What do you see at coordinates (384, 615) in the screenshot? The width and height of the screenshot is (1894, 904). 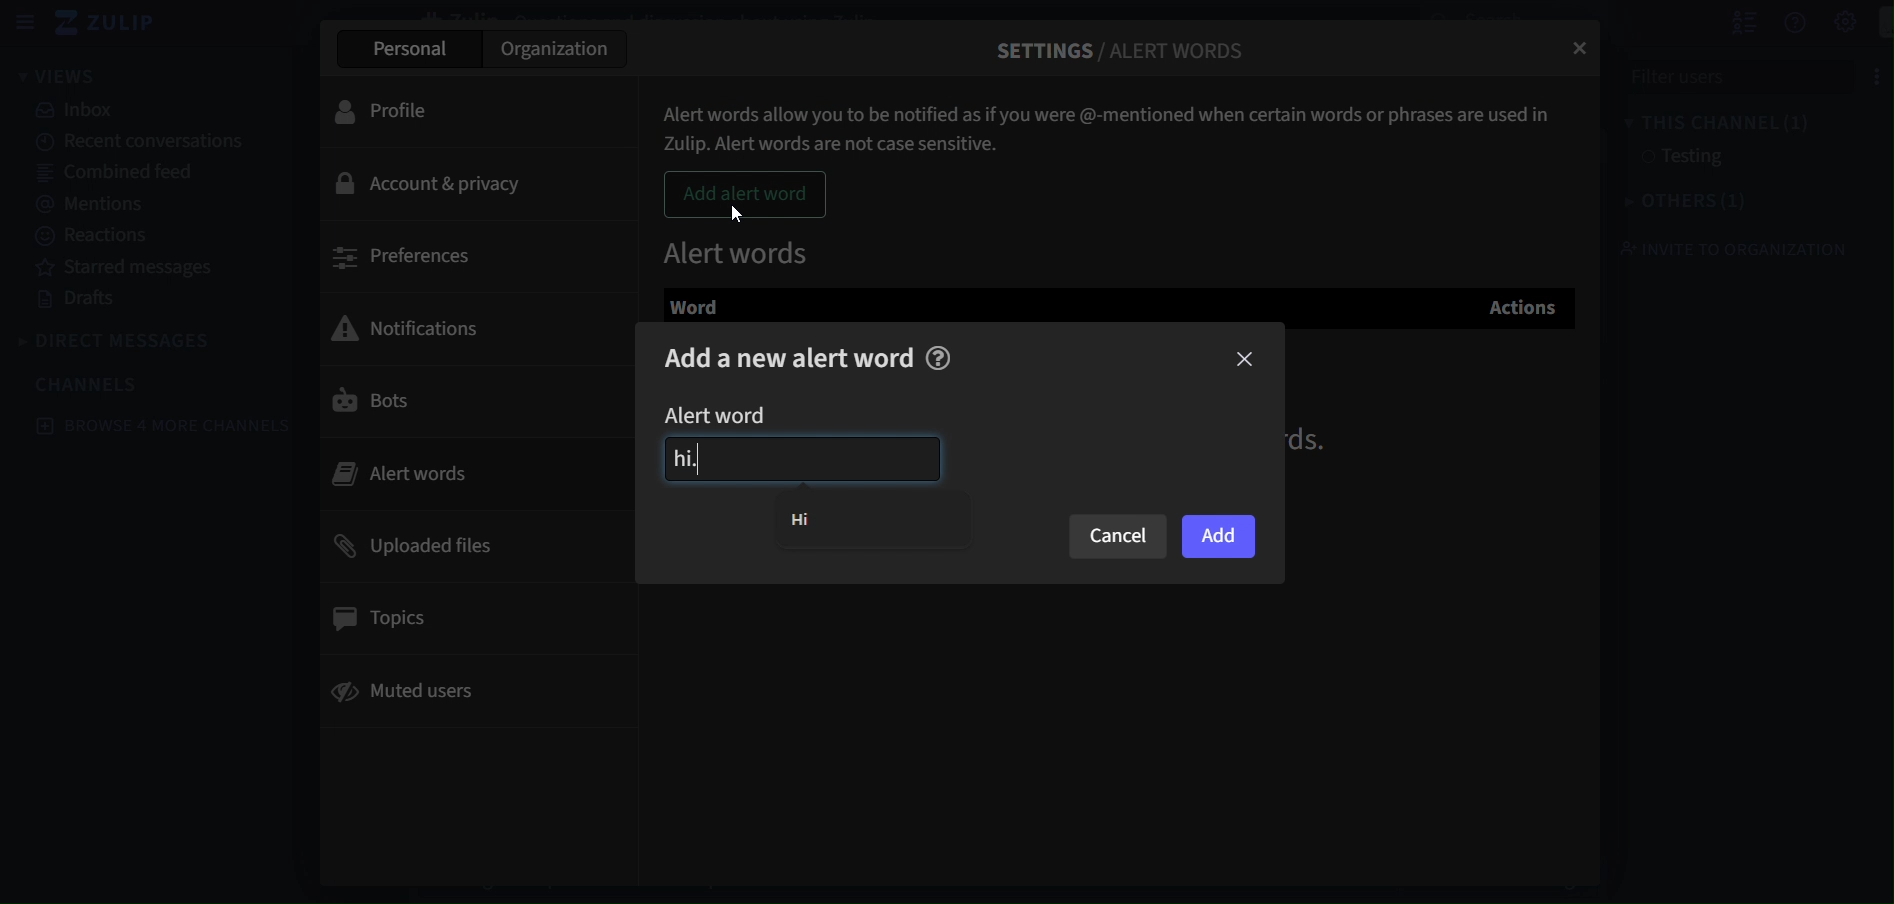 I see `topics` at bounding box center [384, 615].